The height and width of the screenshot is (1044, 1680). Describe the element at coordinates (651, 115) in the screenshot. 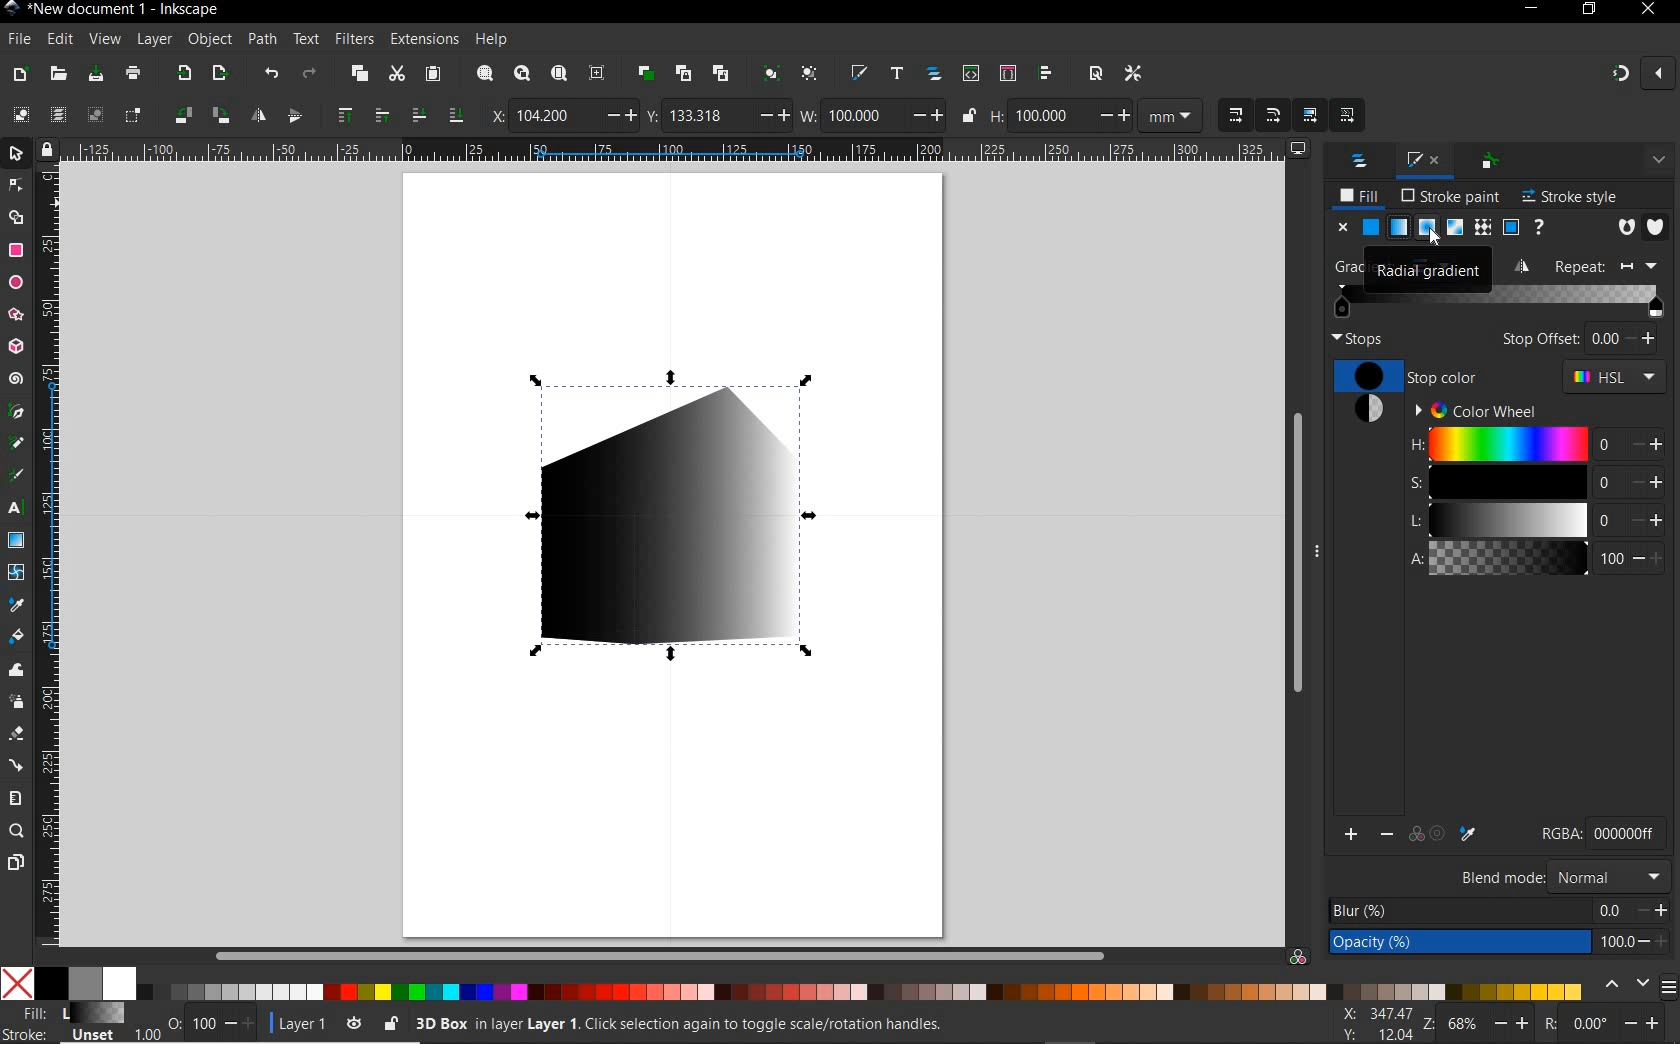

I see `VERTICAL COORDINATE OF SELECTION` at that location.